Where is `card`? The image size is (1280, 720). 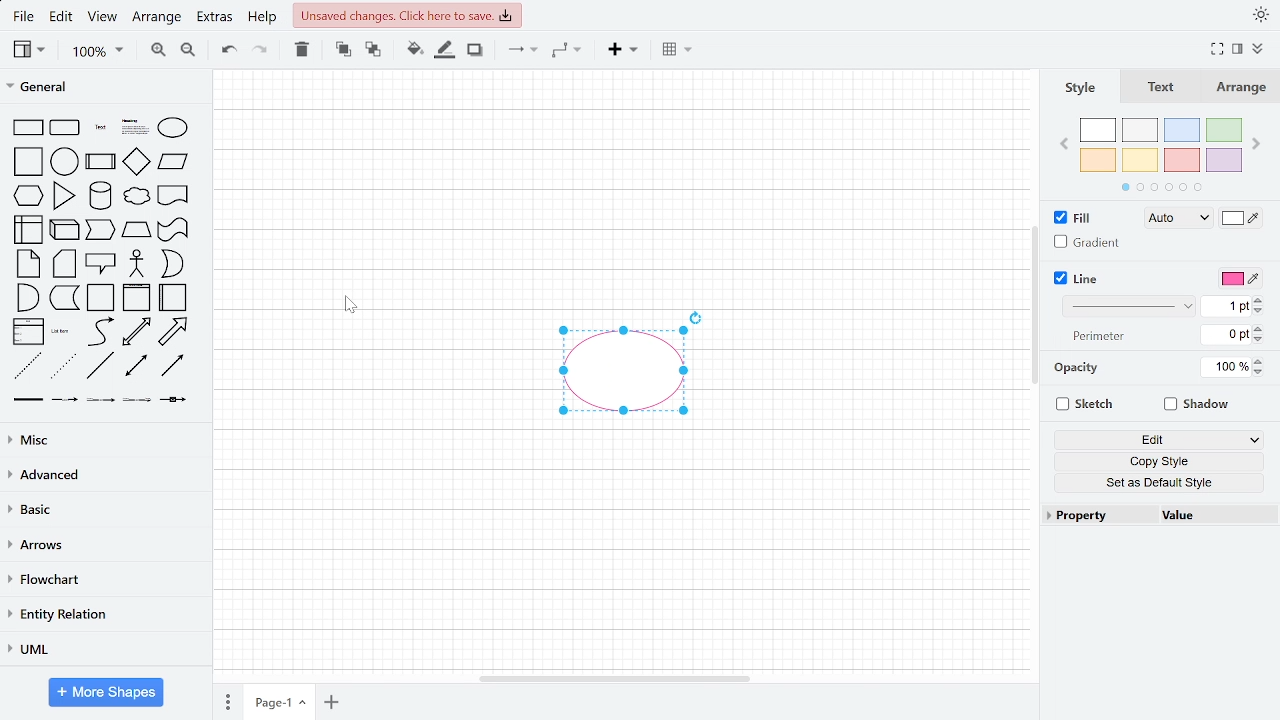 card is located at coordinates (64, 264).